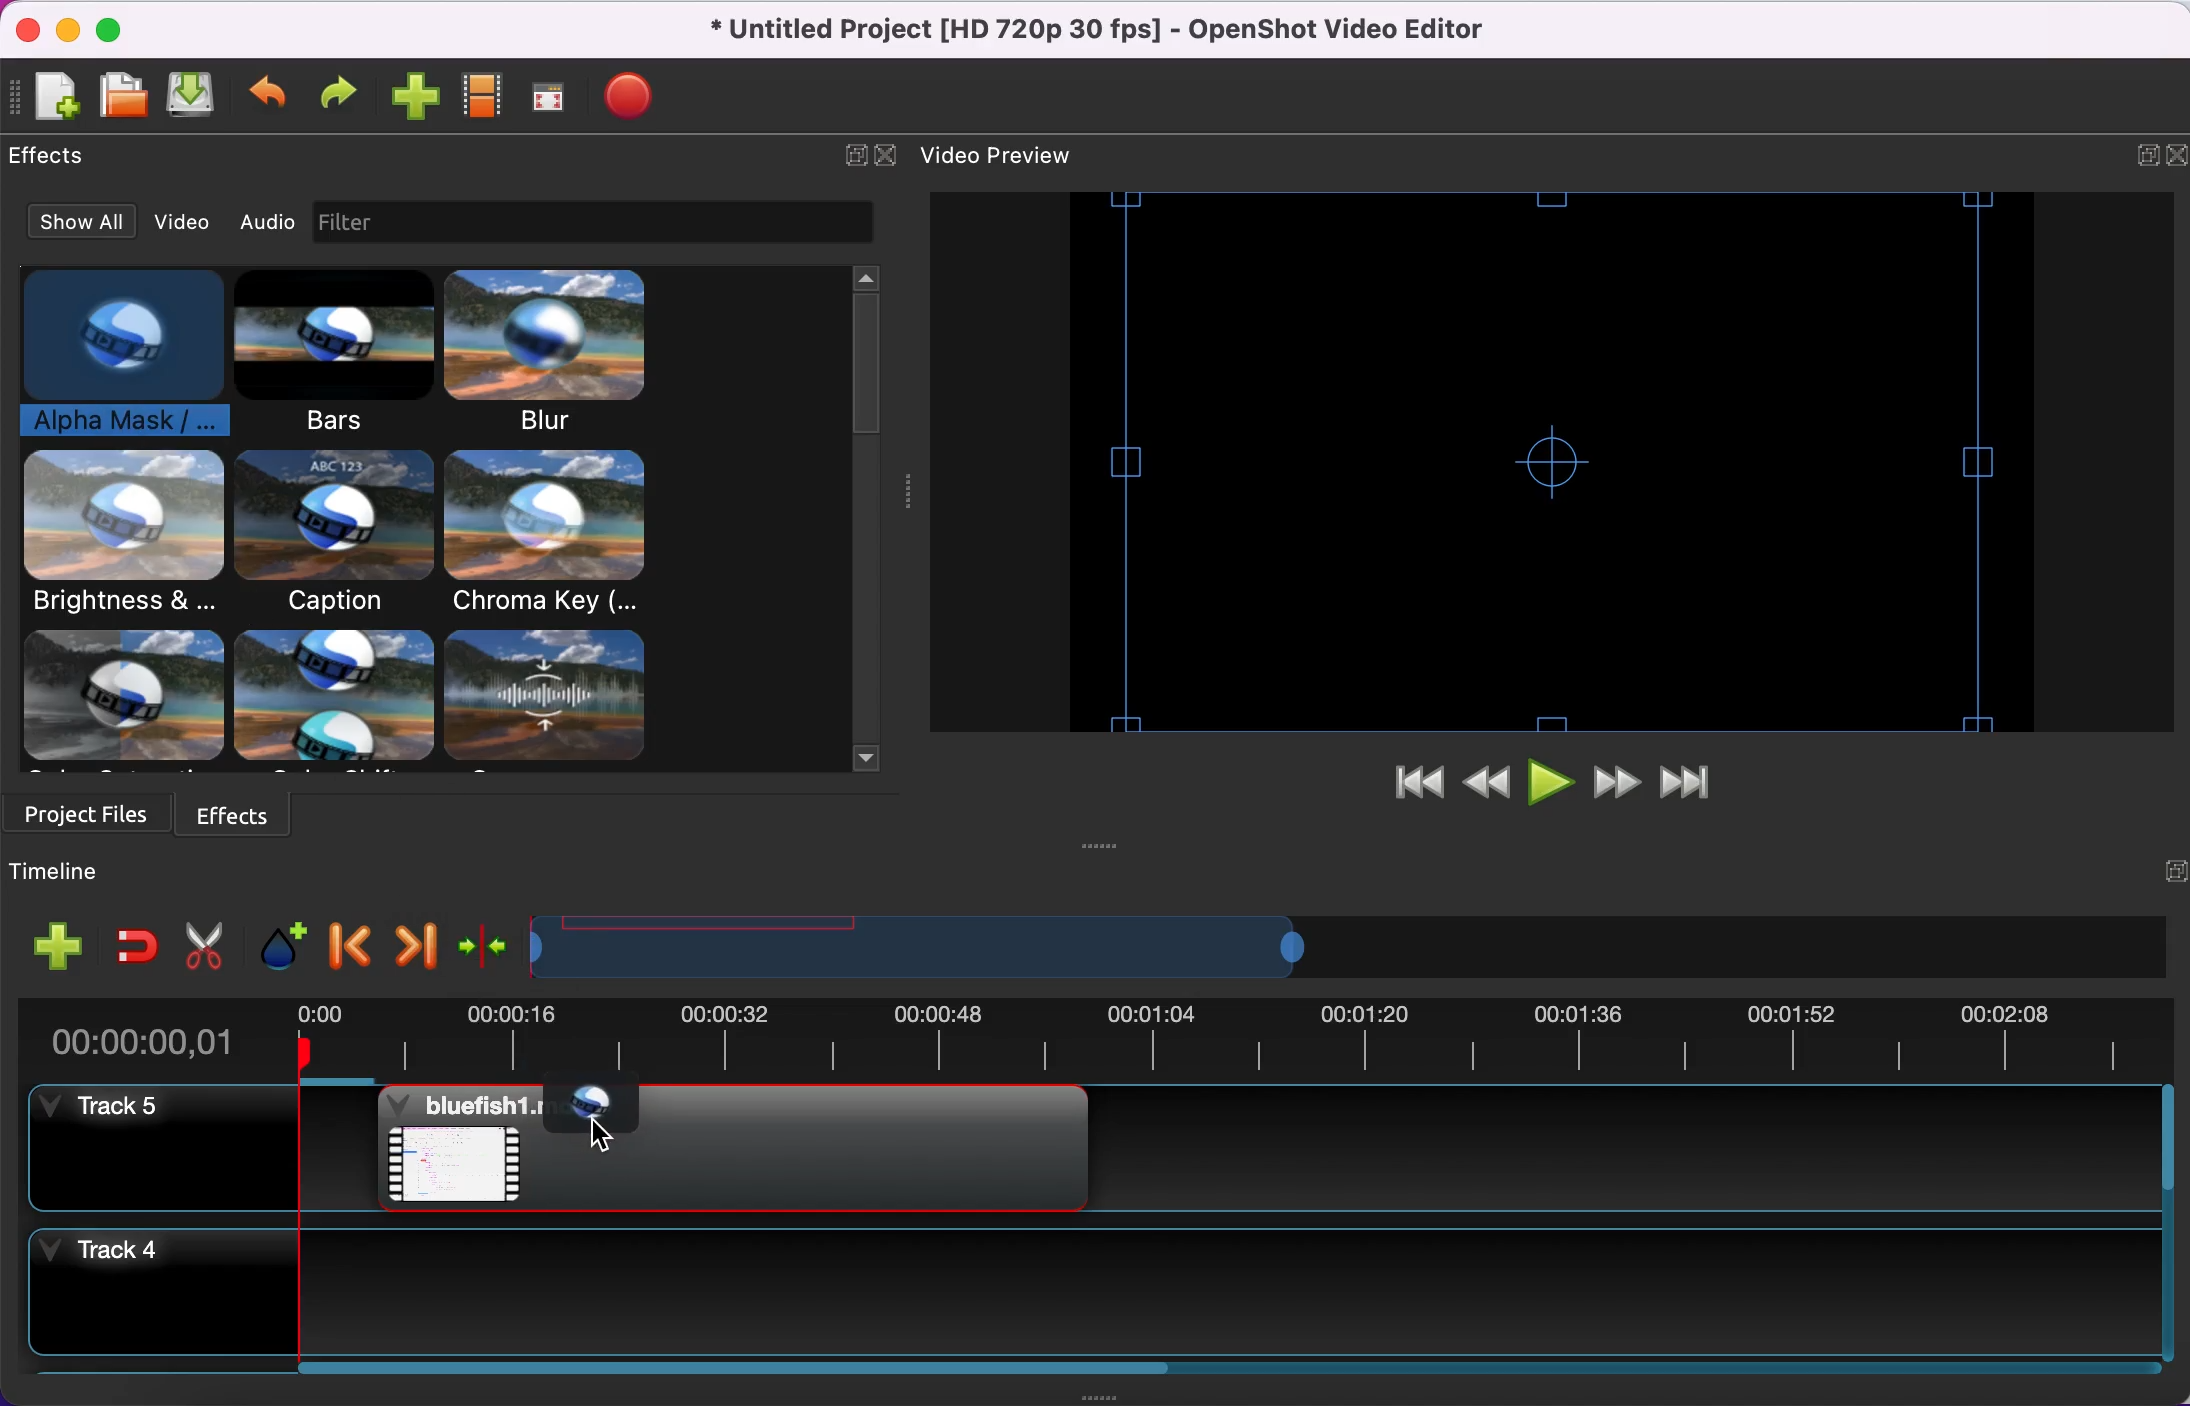  I want to click on audio, so click(266, 218).